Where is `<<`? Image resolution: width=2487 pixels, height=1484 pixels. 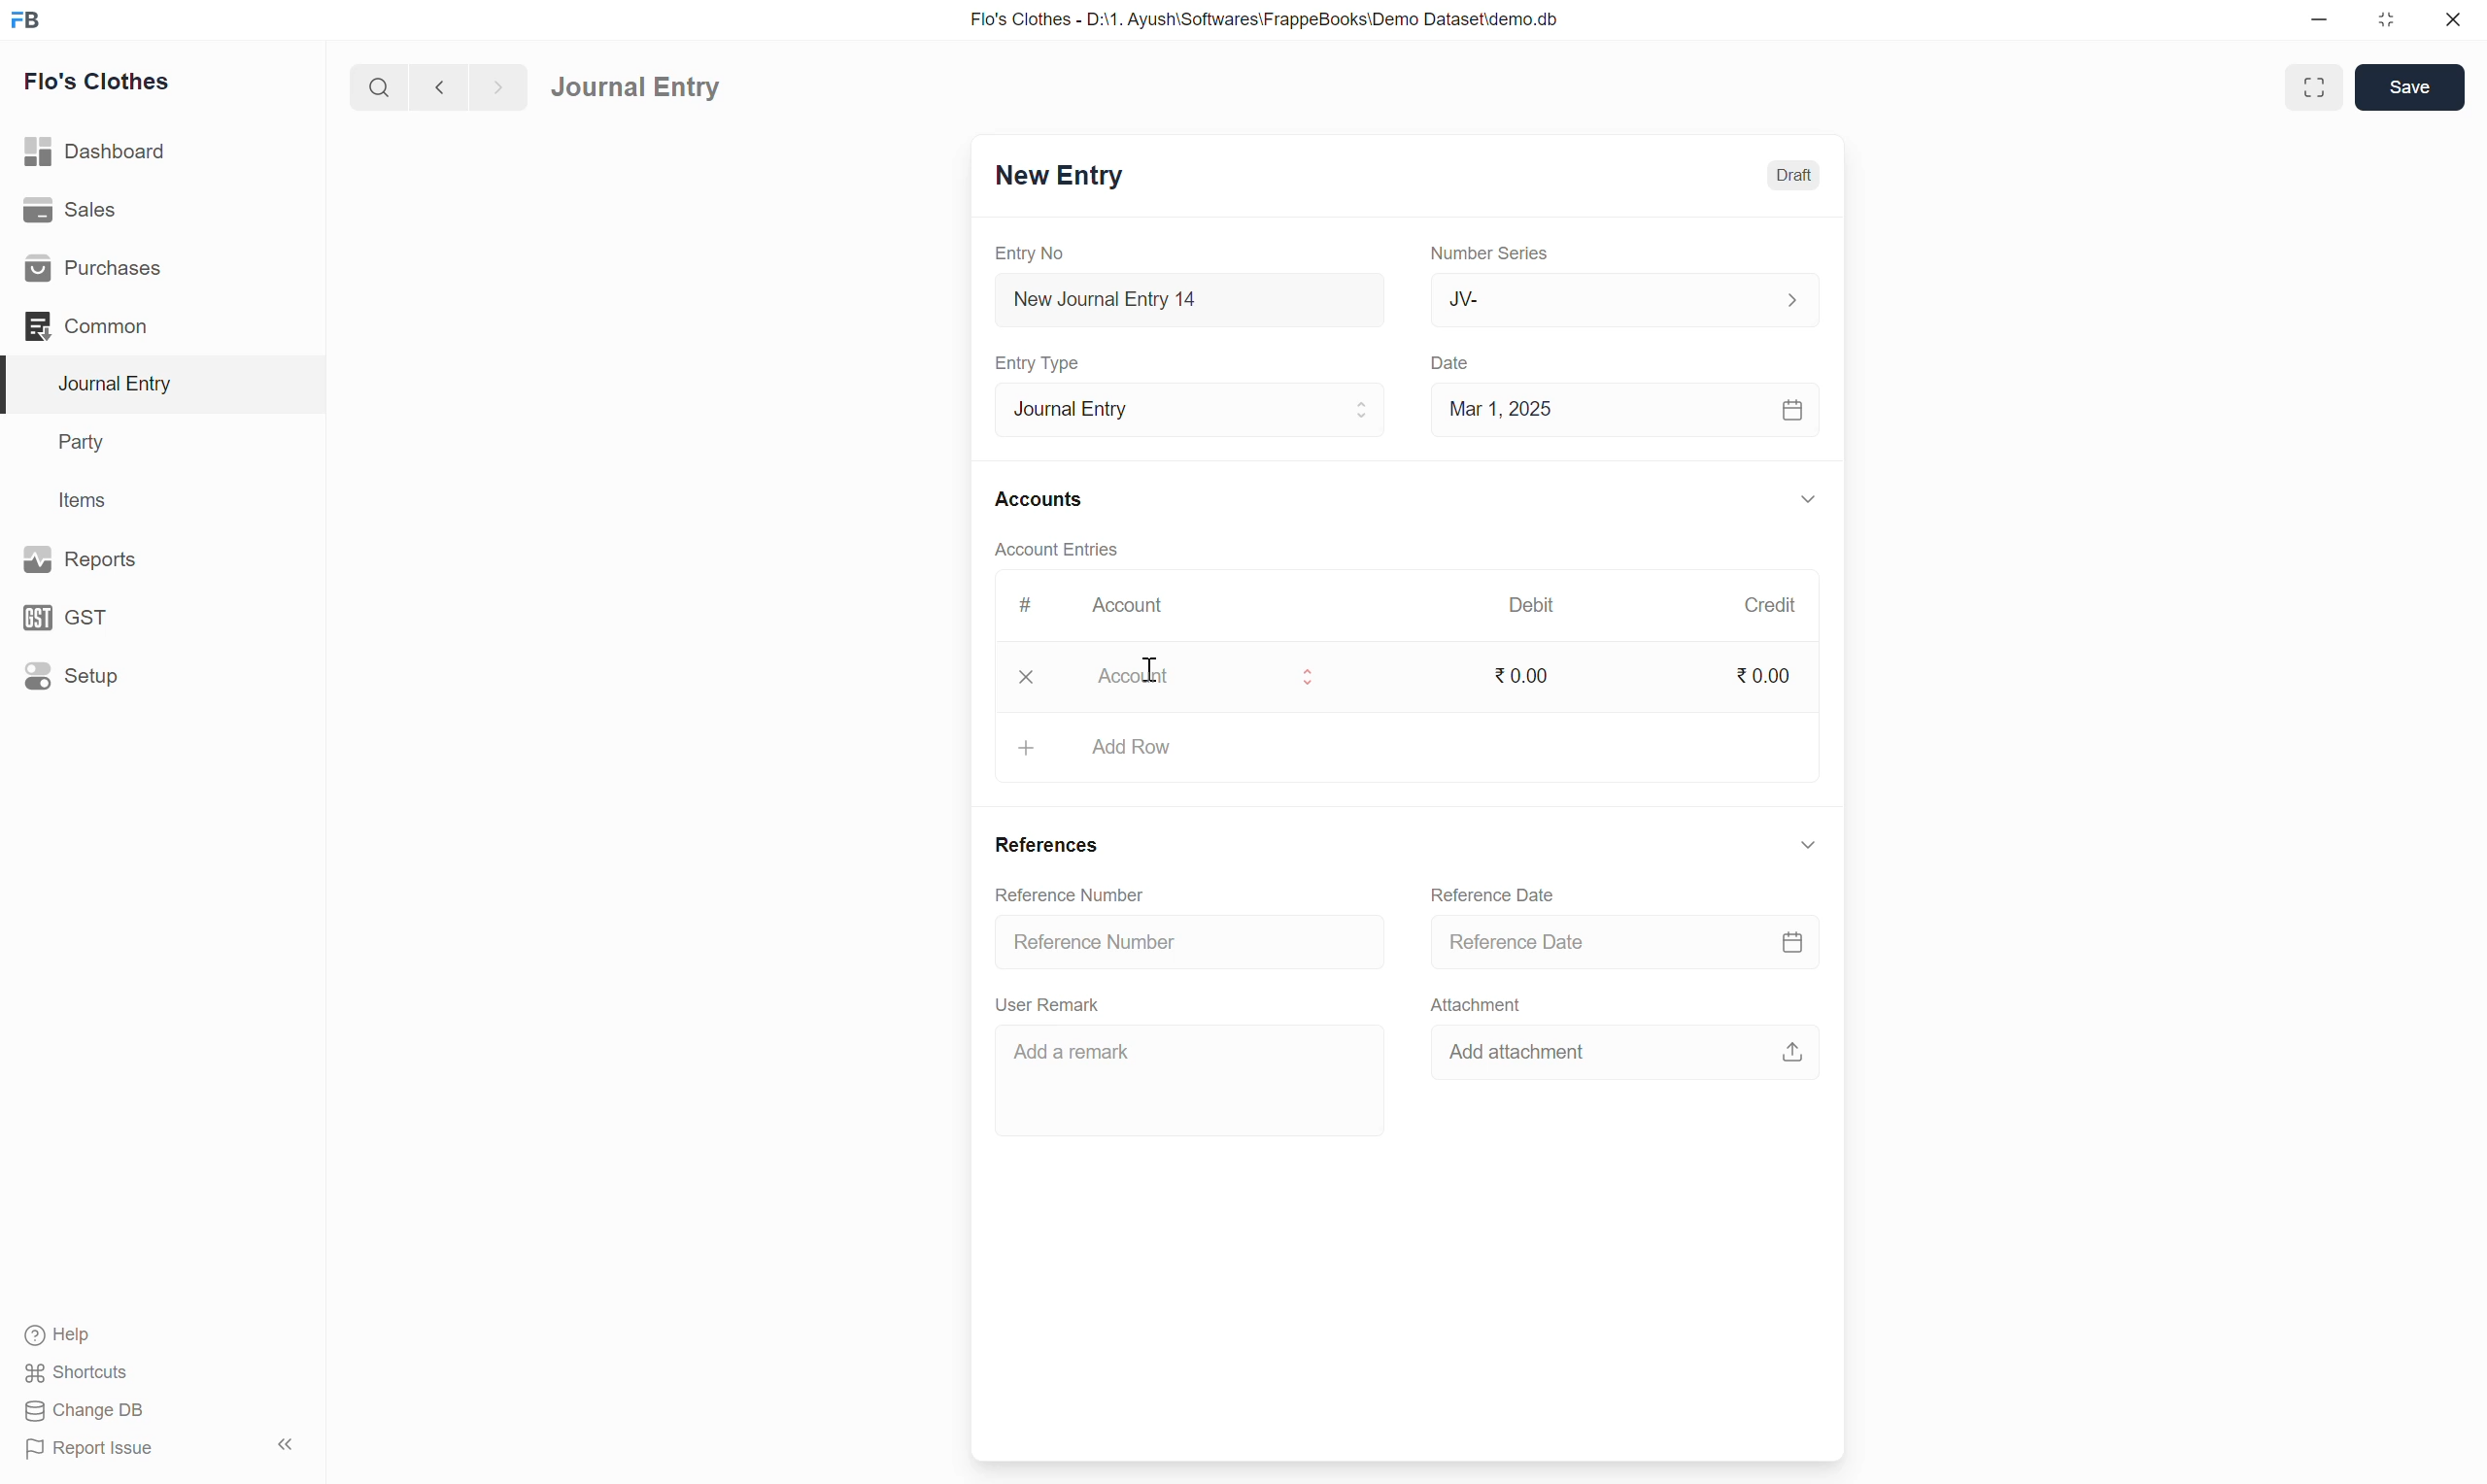
<< is located at coordinates (285, 1445).